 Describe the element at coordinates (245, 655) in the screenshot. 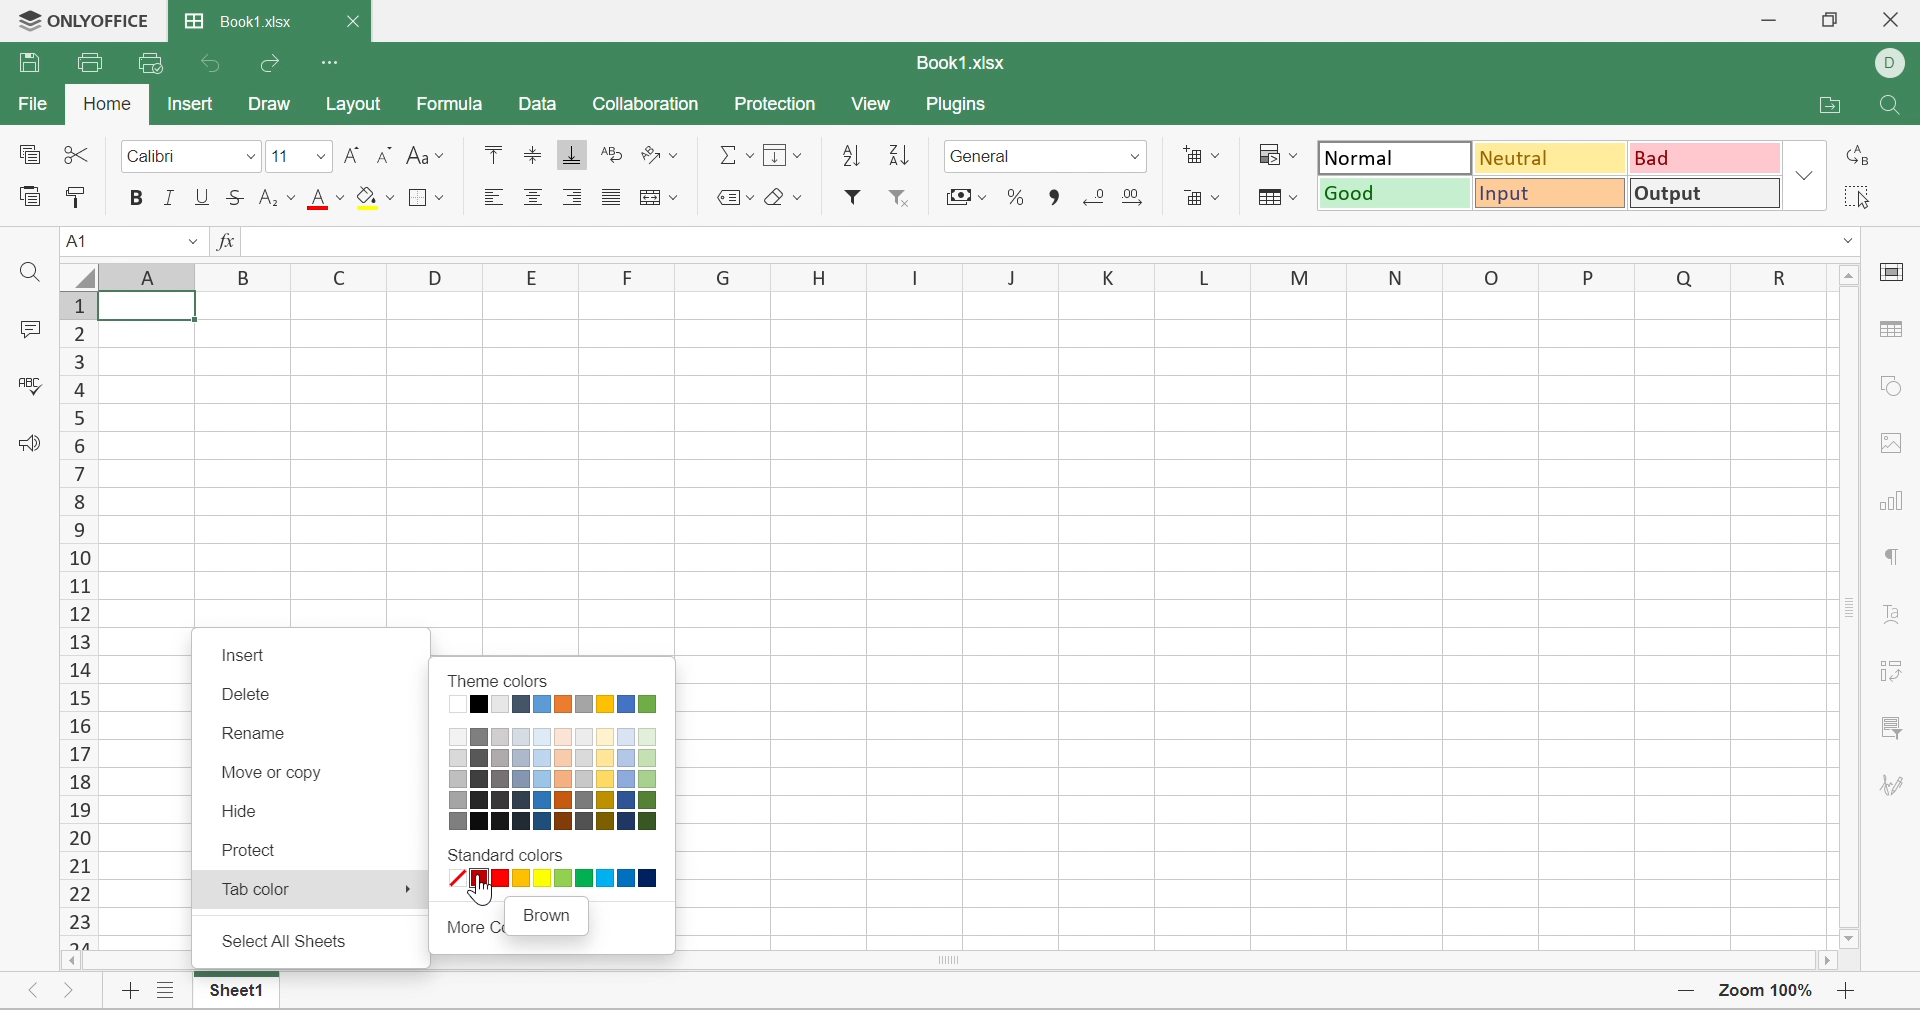

I see `Insert` at that location.